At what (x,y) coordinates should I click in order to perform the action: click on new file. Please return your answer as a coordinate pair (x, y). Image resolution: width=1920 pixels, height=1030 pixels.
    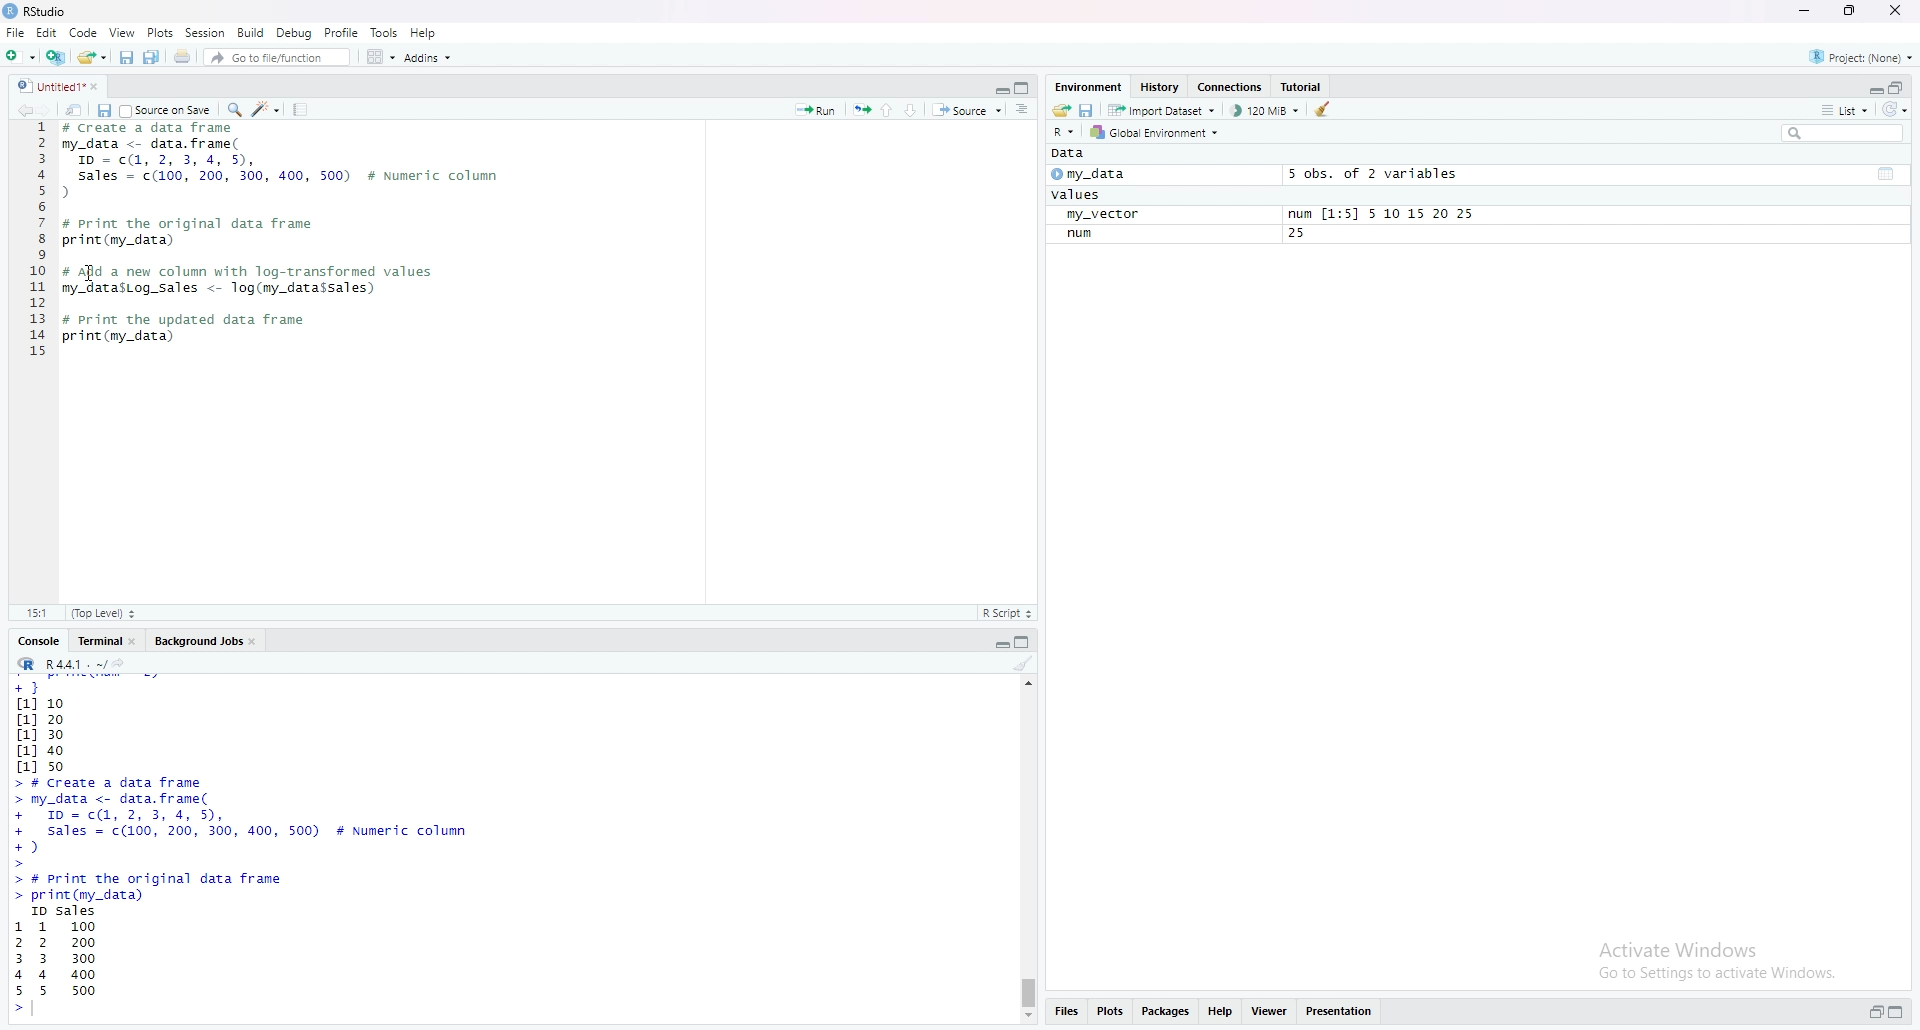
    Looking at the image, I should click on (19, 55).